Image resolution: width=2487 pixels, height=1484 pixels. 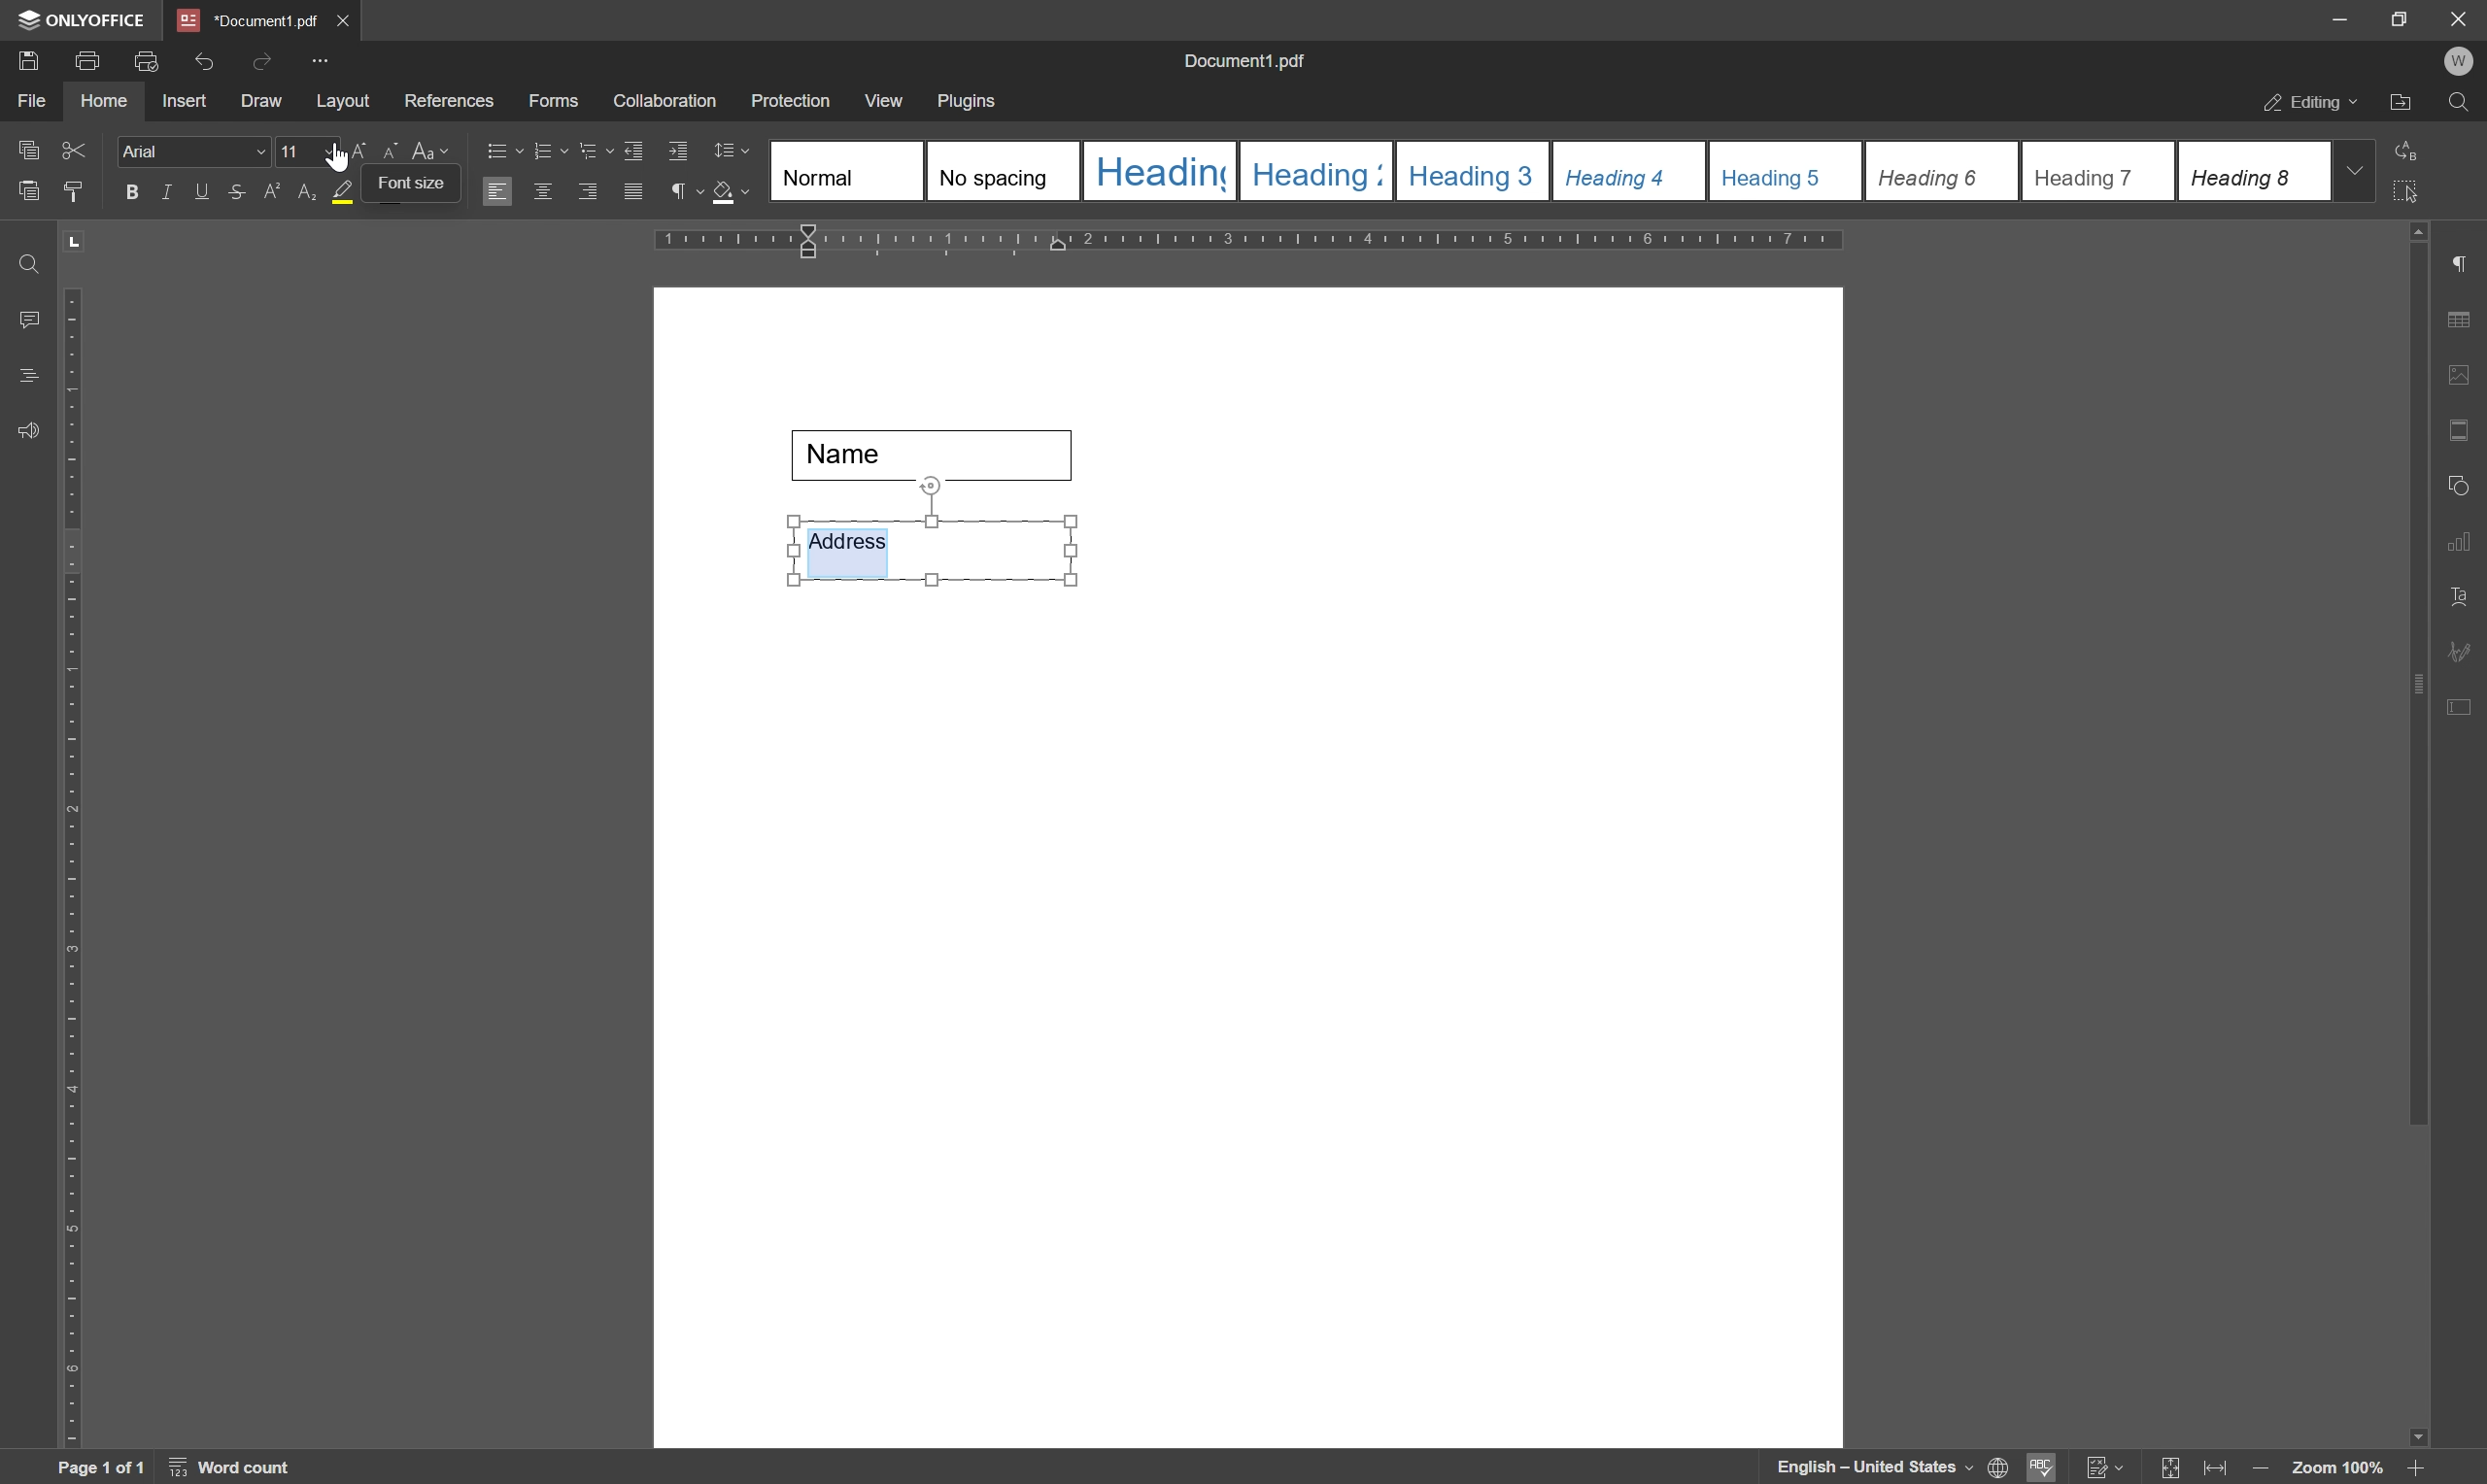 I want to click on superscript, so click(x=272, y=192).